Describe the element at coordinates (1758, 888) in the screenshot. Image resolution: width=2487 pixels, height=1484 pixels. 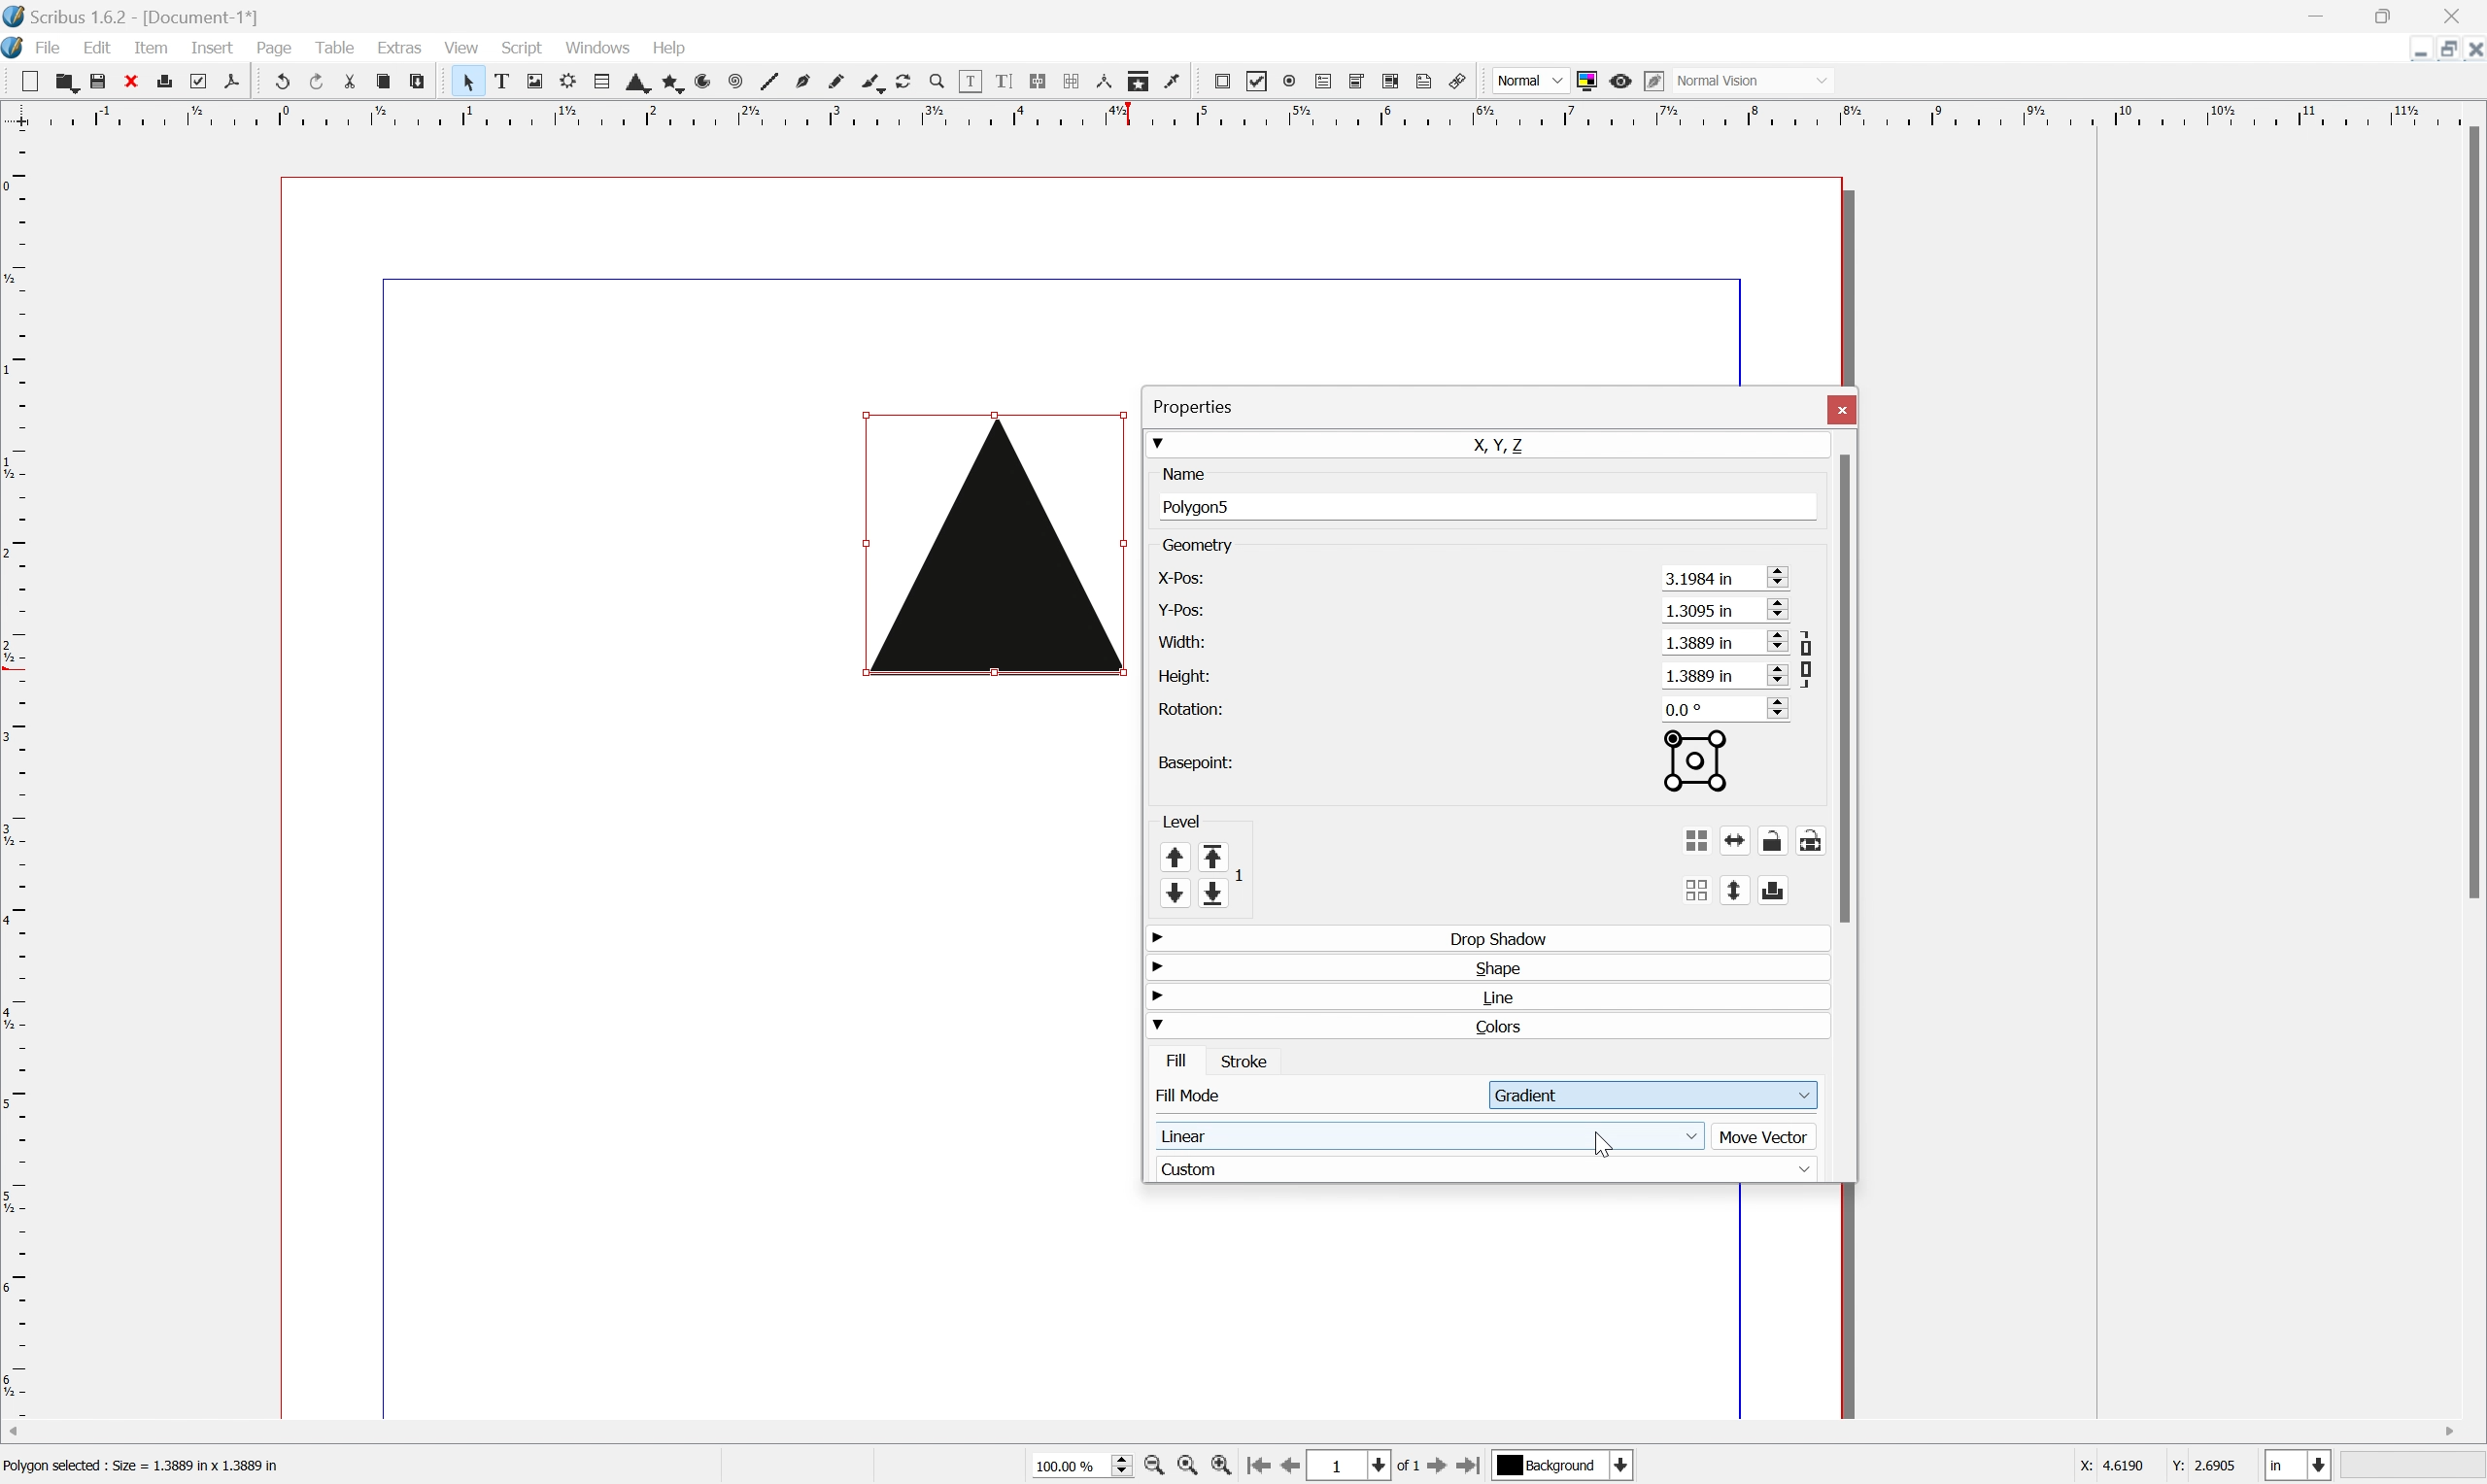
I see `Flip vertically` at that location.